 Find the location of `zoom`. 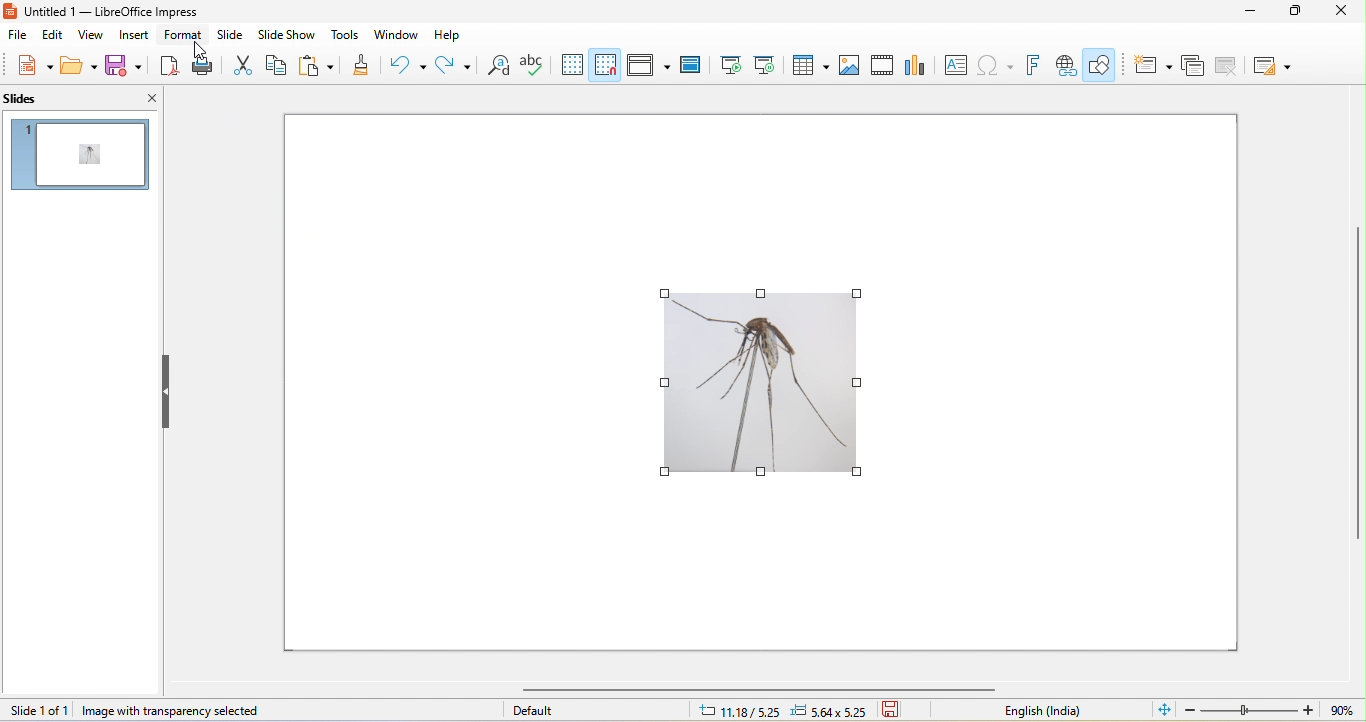

zoom is located at coordinates (1274, 709).